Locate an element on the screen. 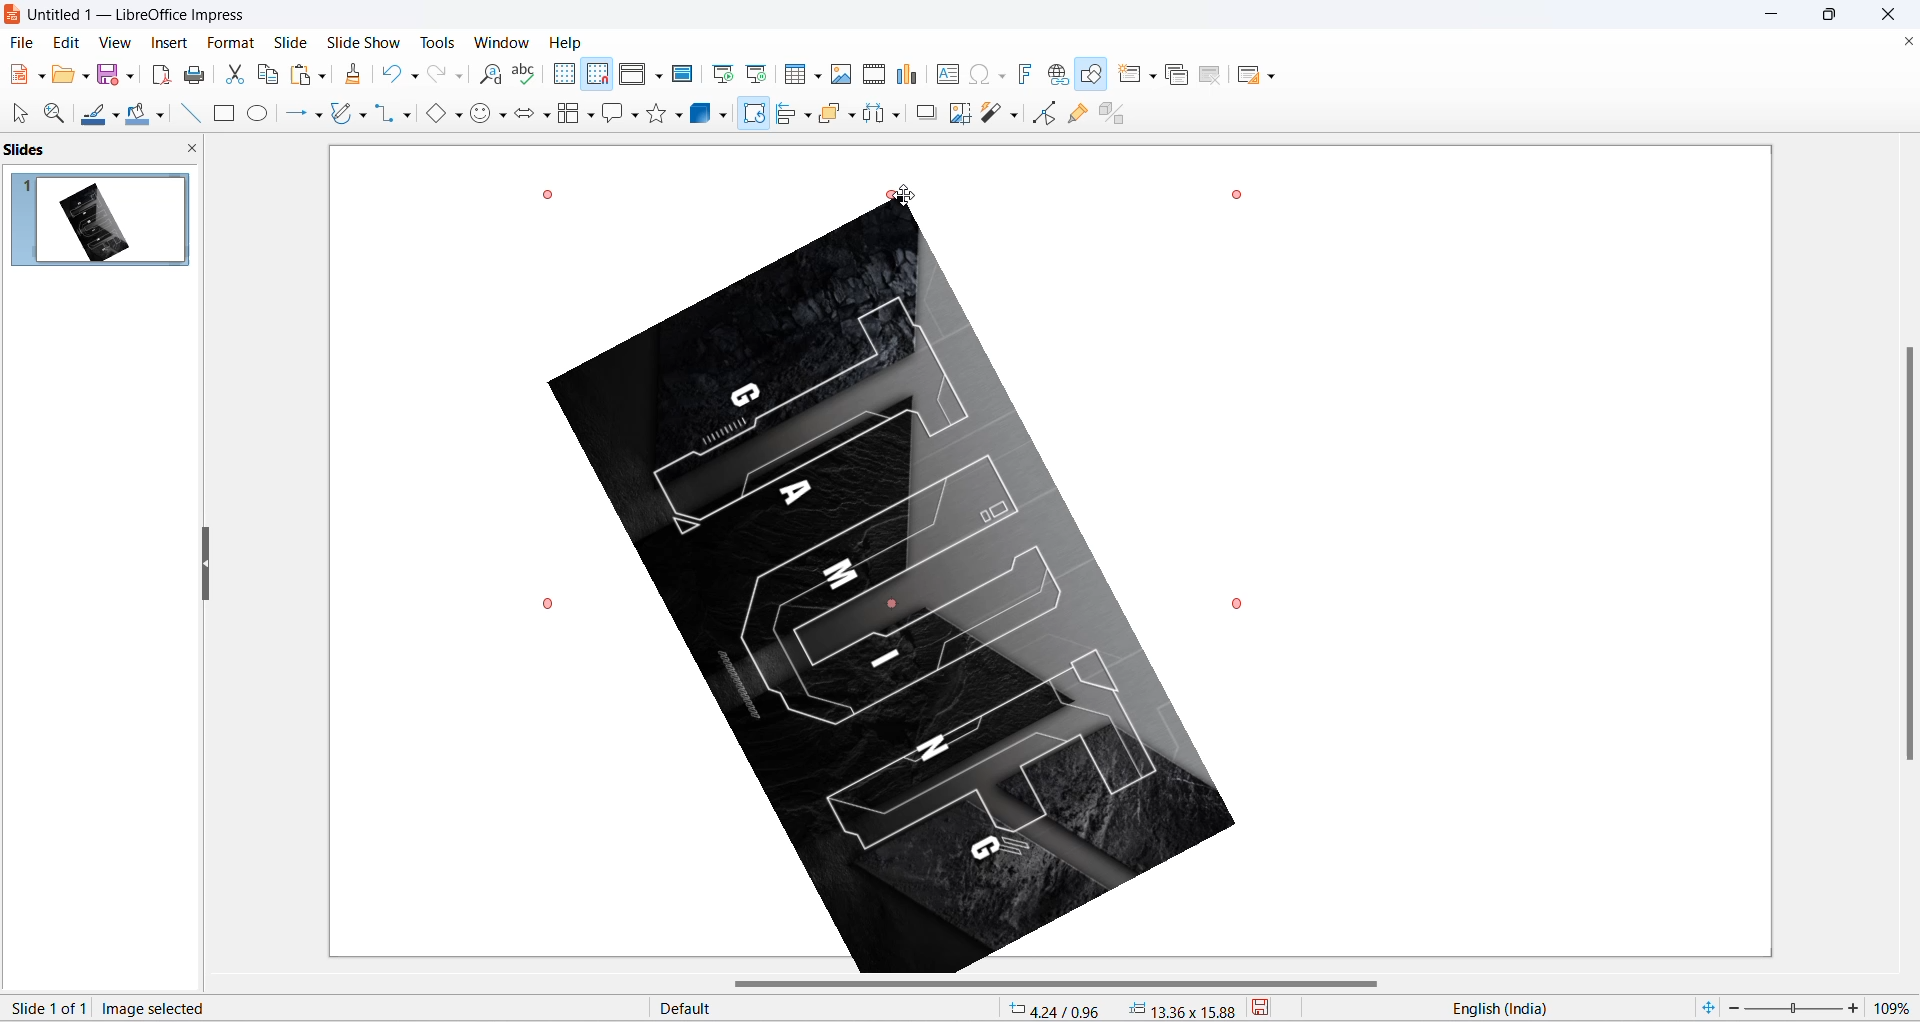 The height and width of the screenshot is (1022, 1920). block arrow options is located at coordinates (547, 117).